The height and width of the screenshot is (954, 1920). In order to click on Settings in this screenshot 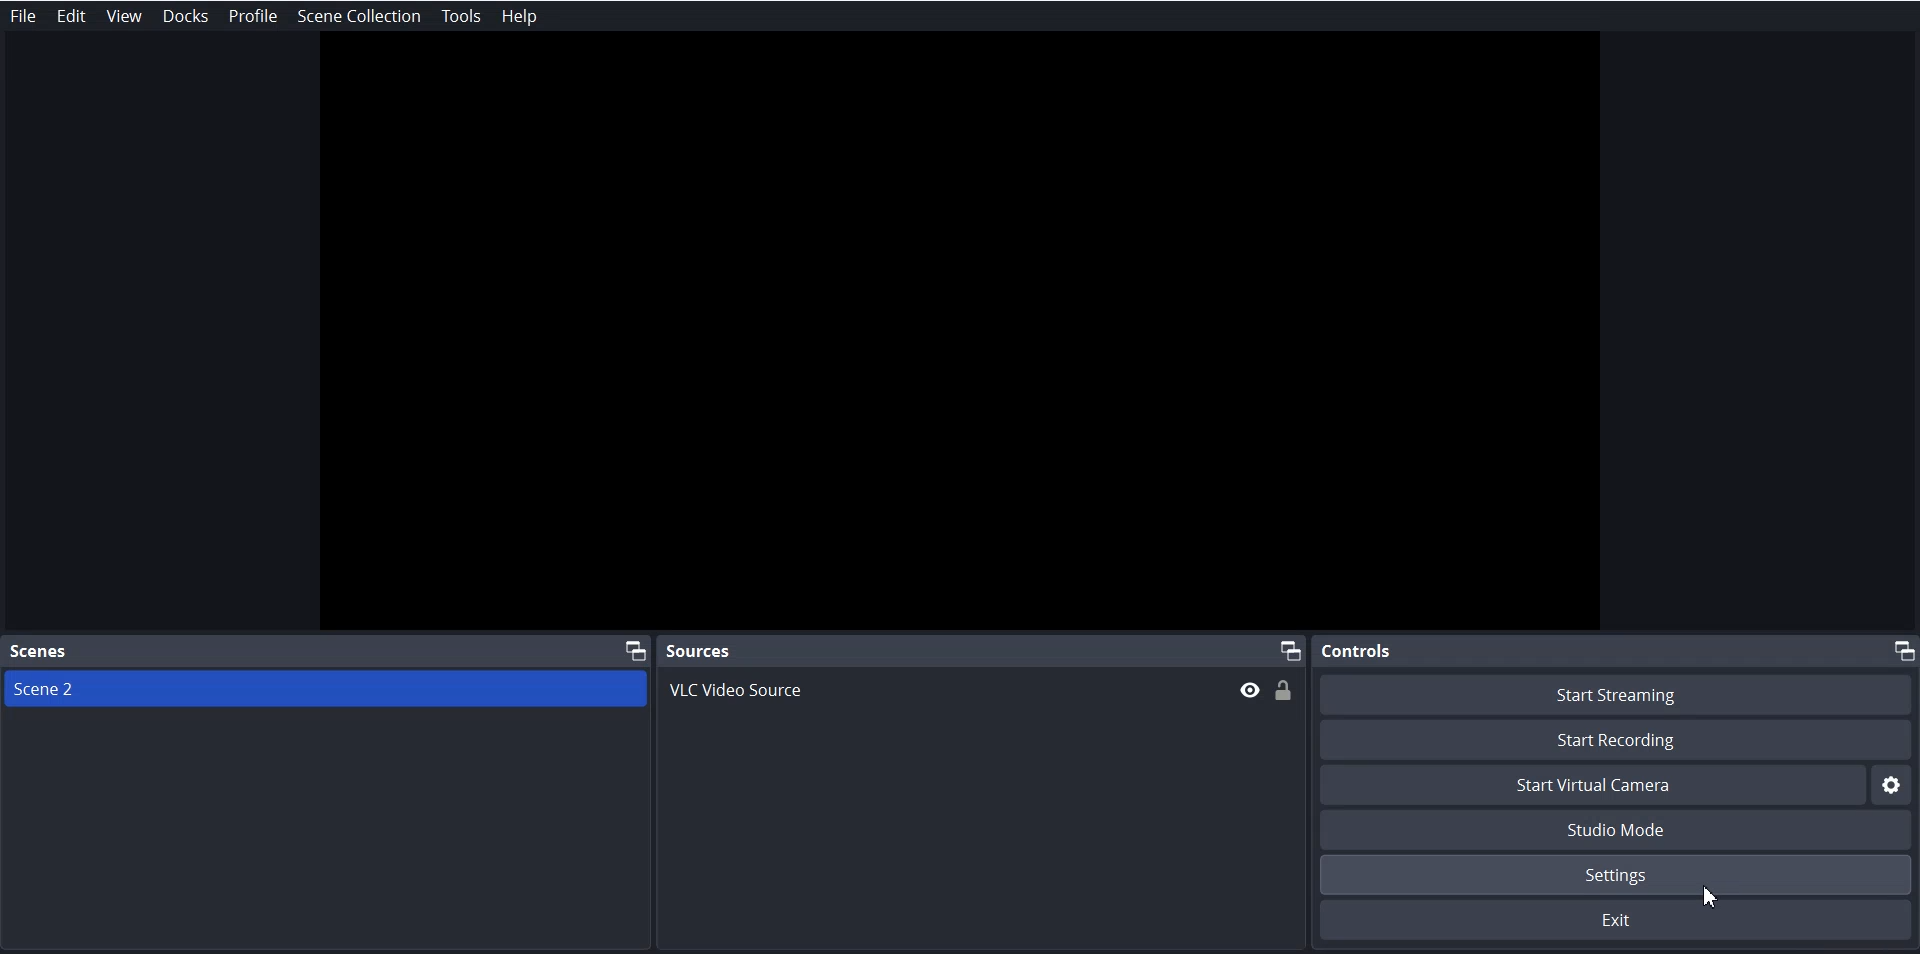, I will do `click(1894, 784)`.